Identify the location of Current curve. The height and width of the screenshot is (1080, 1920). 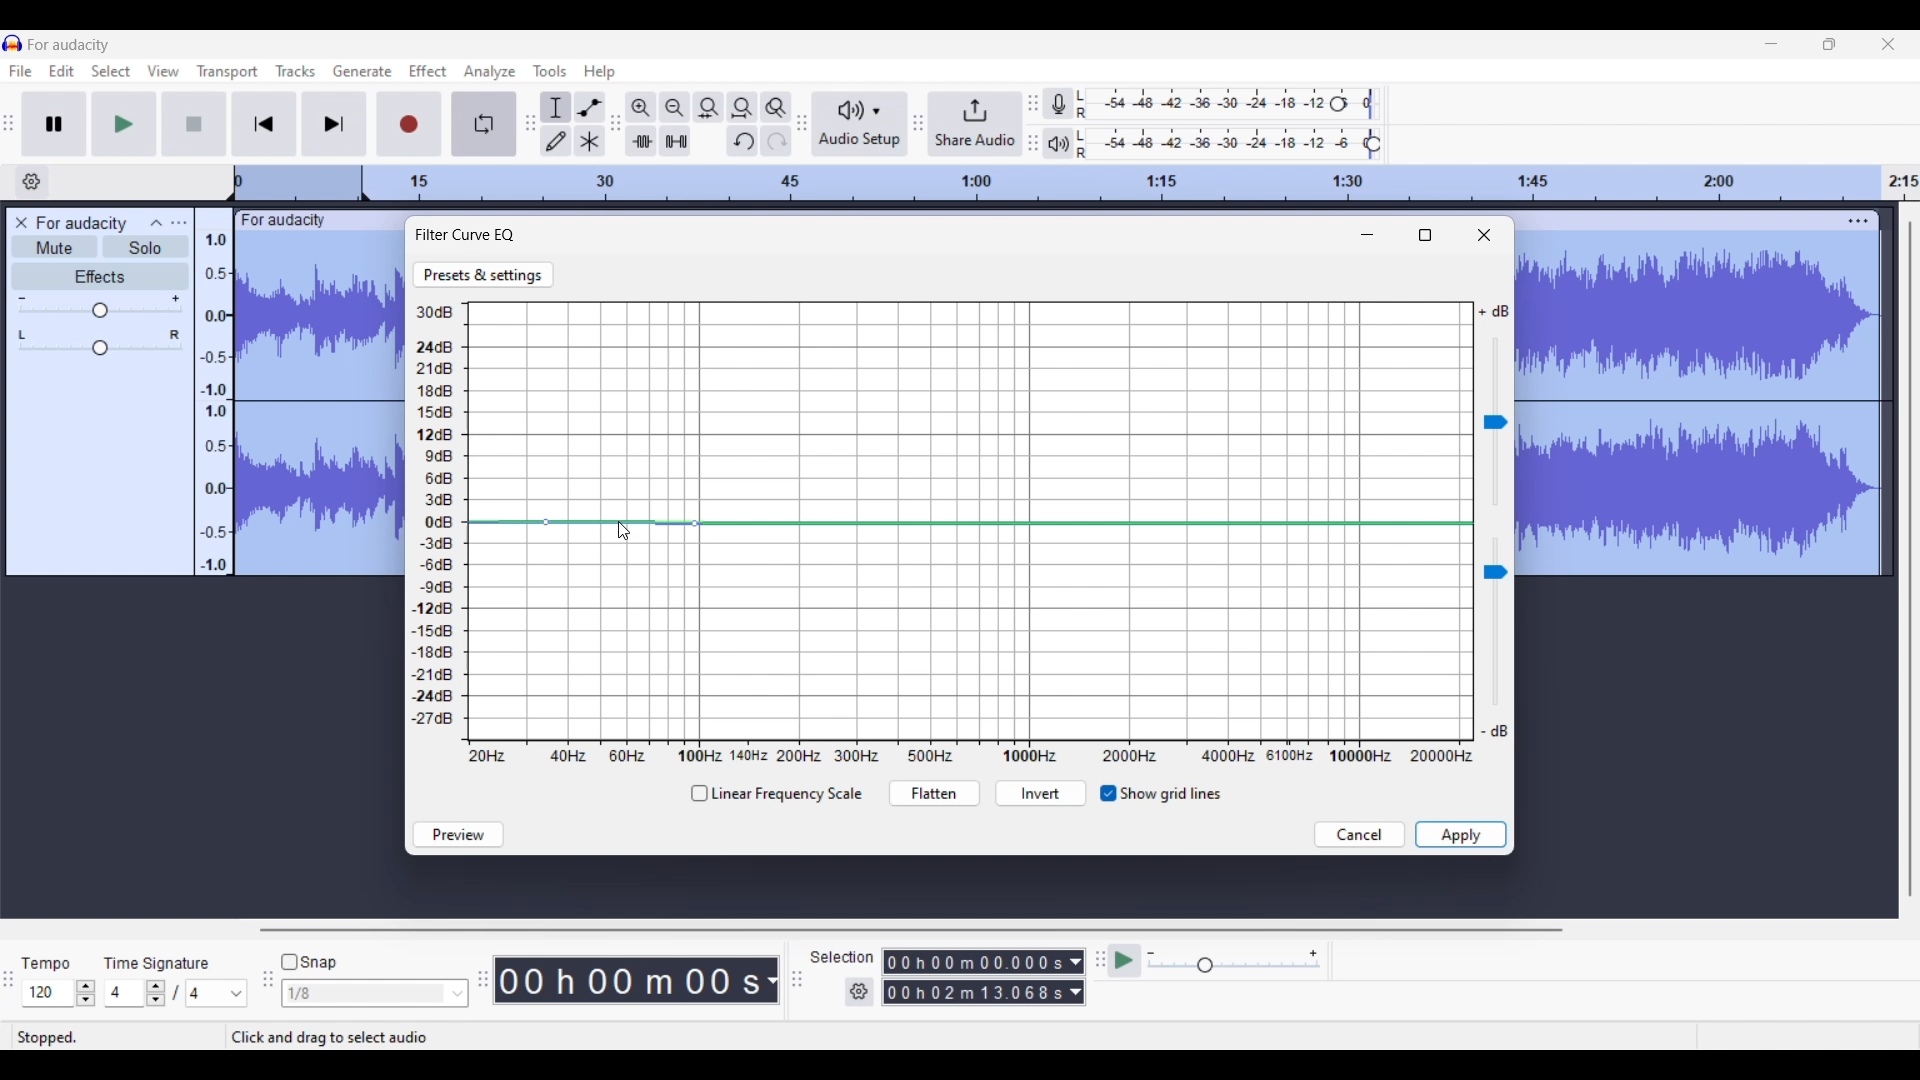
(970, 522).